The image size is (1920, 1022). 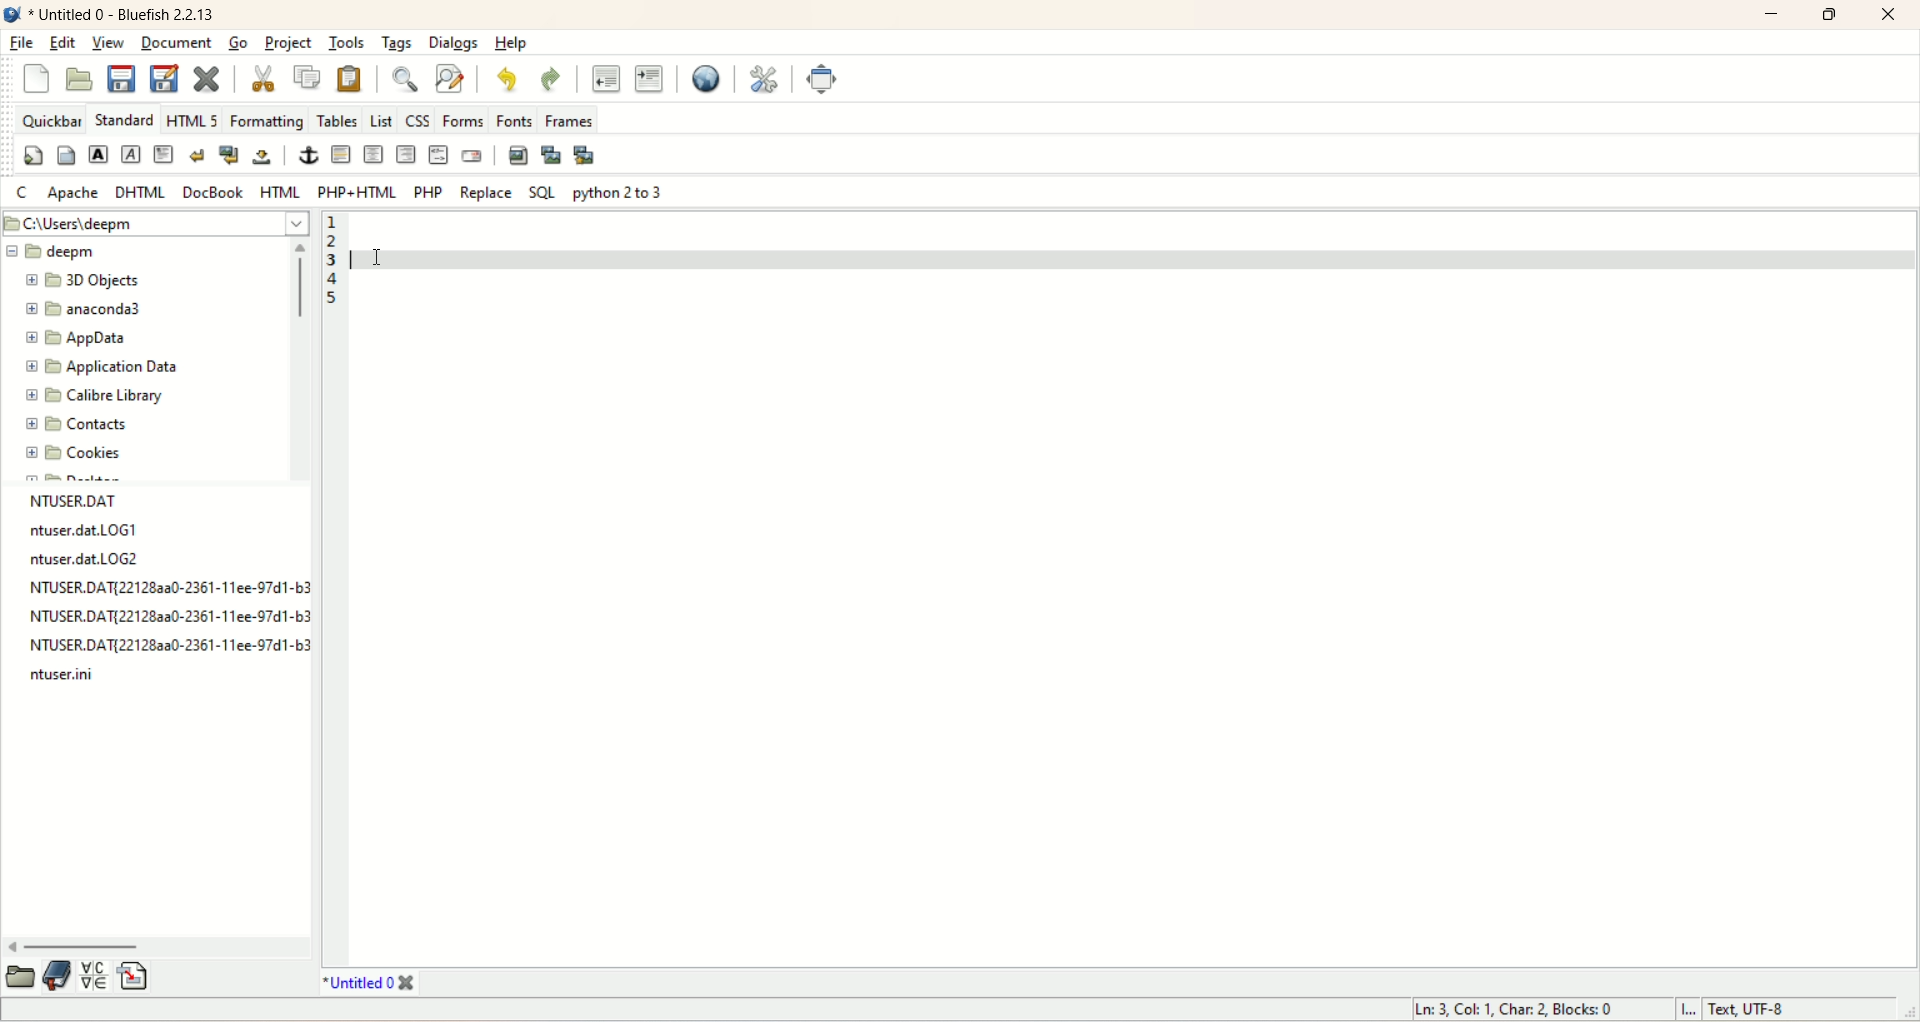 What do you see at coordinates (78, 425) in the screenshot?
I see `contacts` at bounding box center [78, 425].